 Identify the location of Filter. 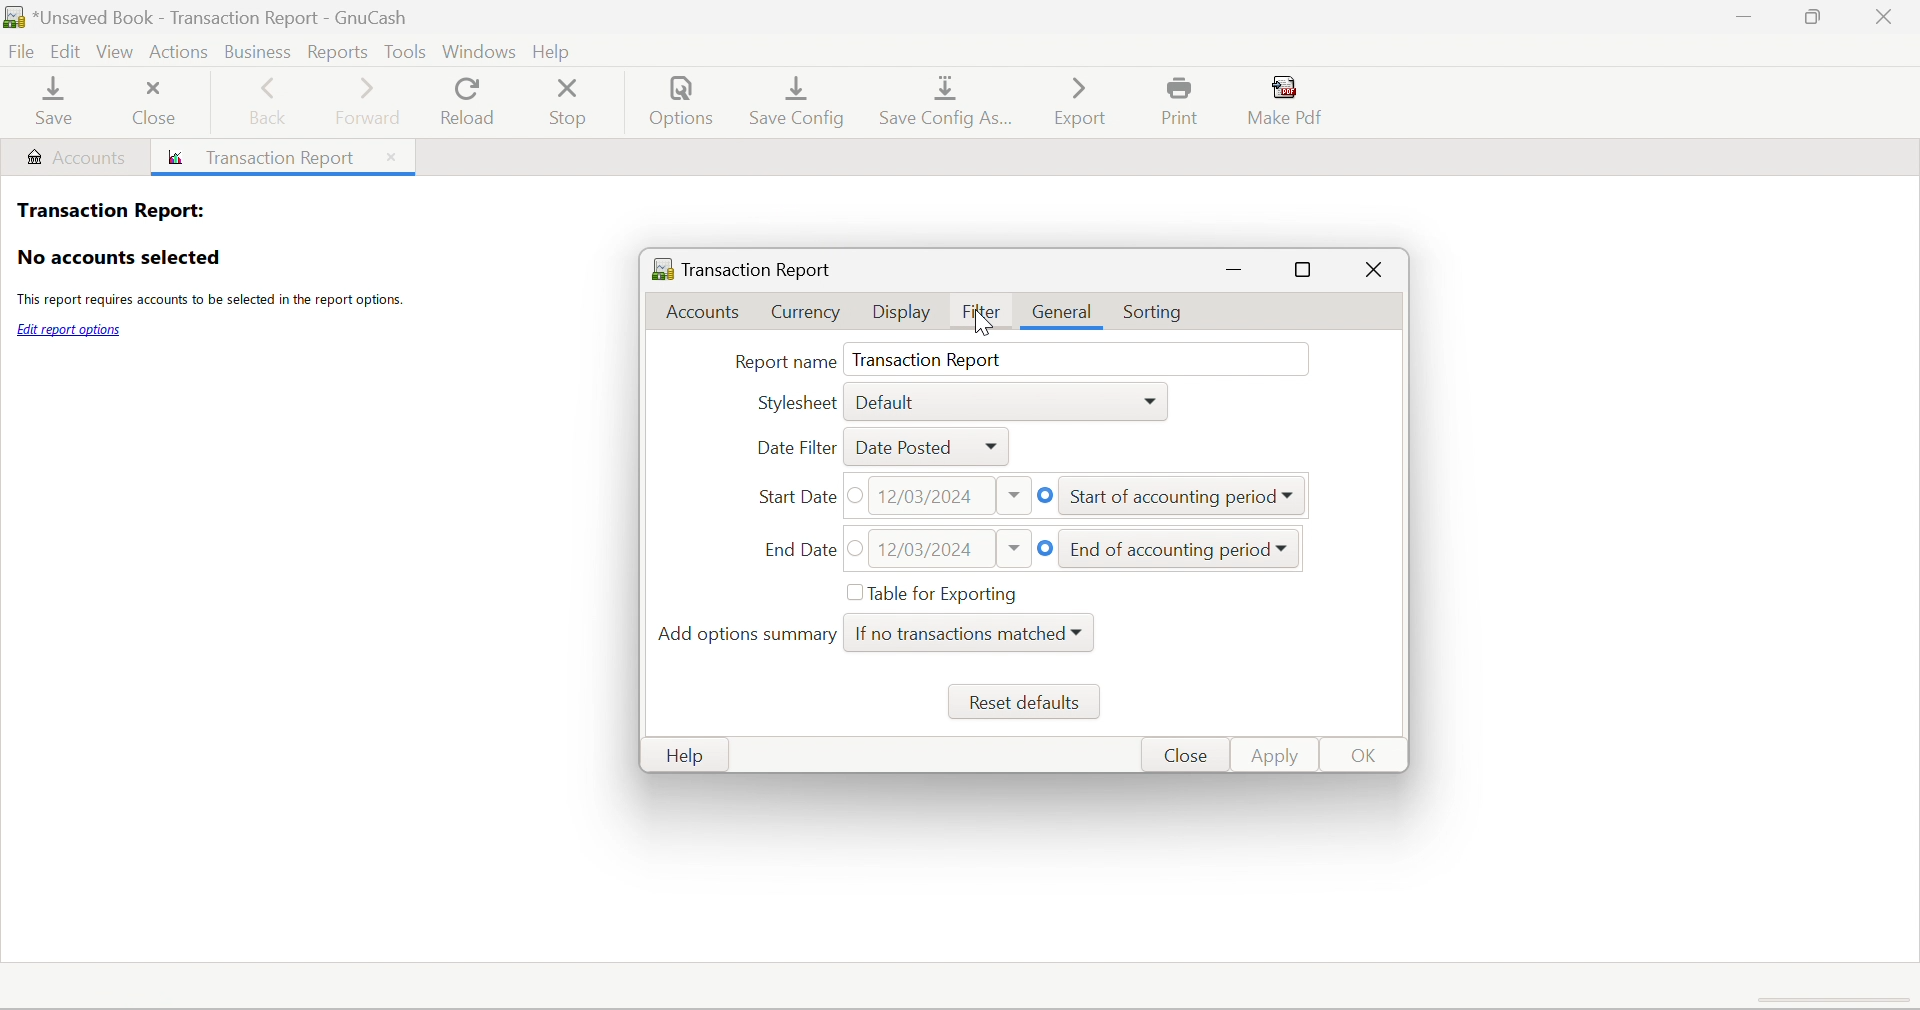
(985, 313).